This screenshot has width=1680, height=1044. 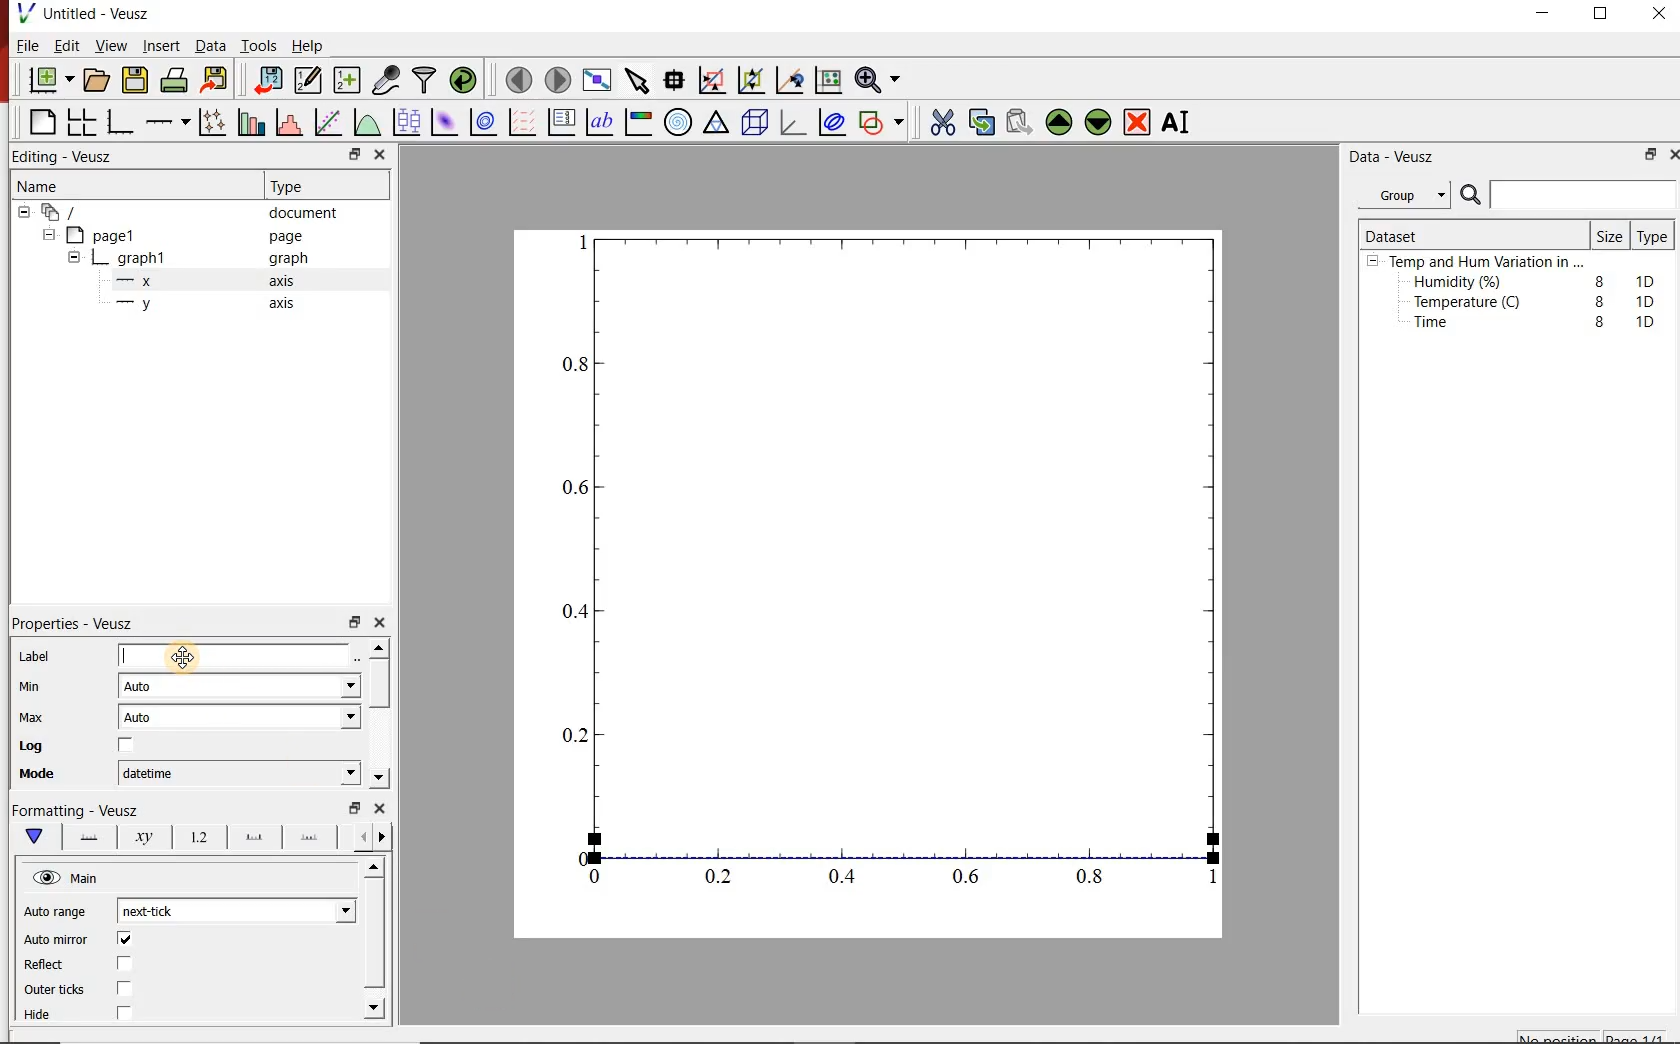 I want to click on 0.6, so click(x=574, y=493).